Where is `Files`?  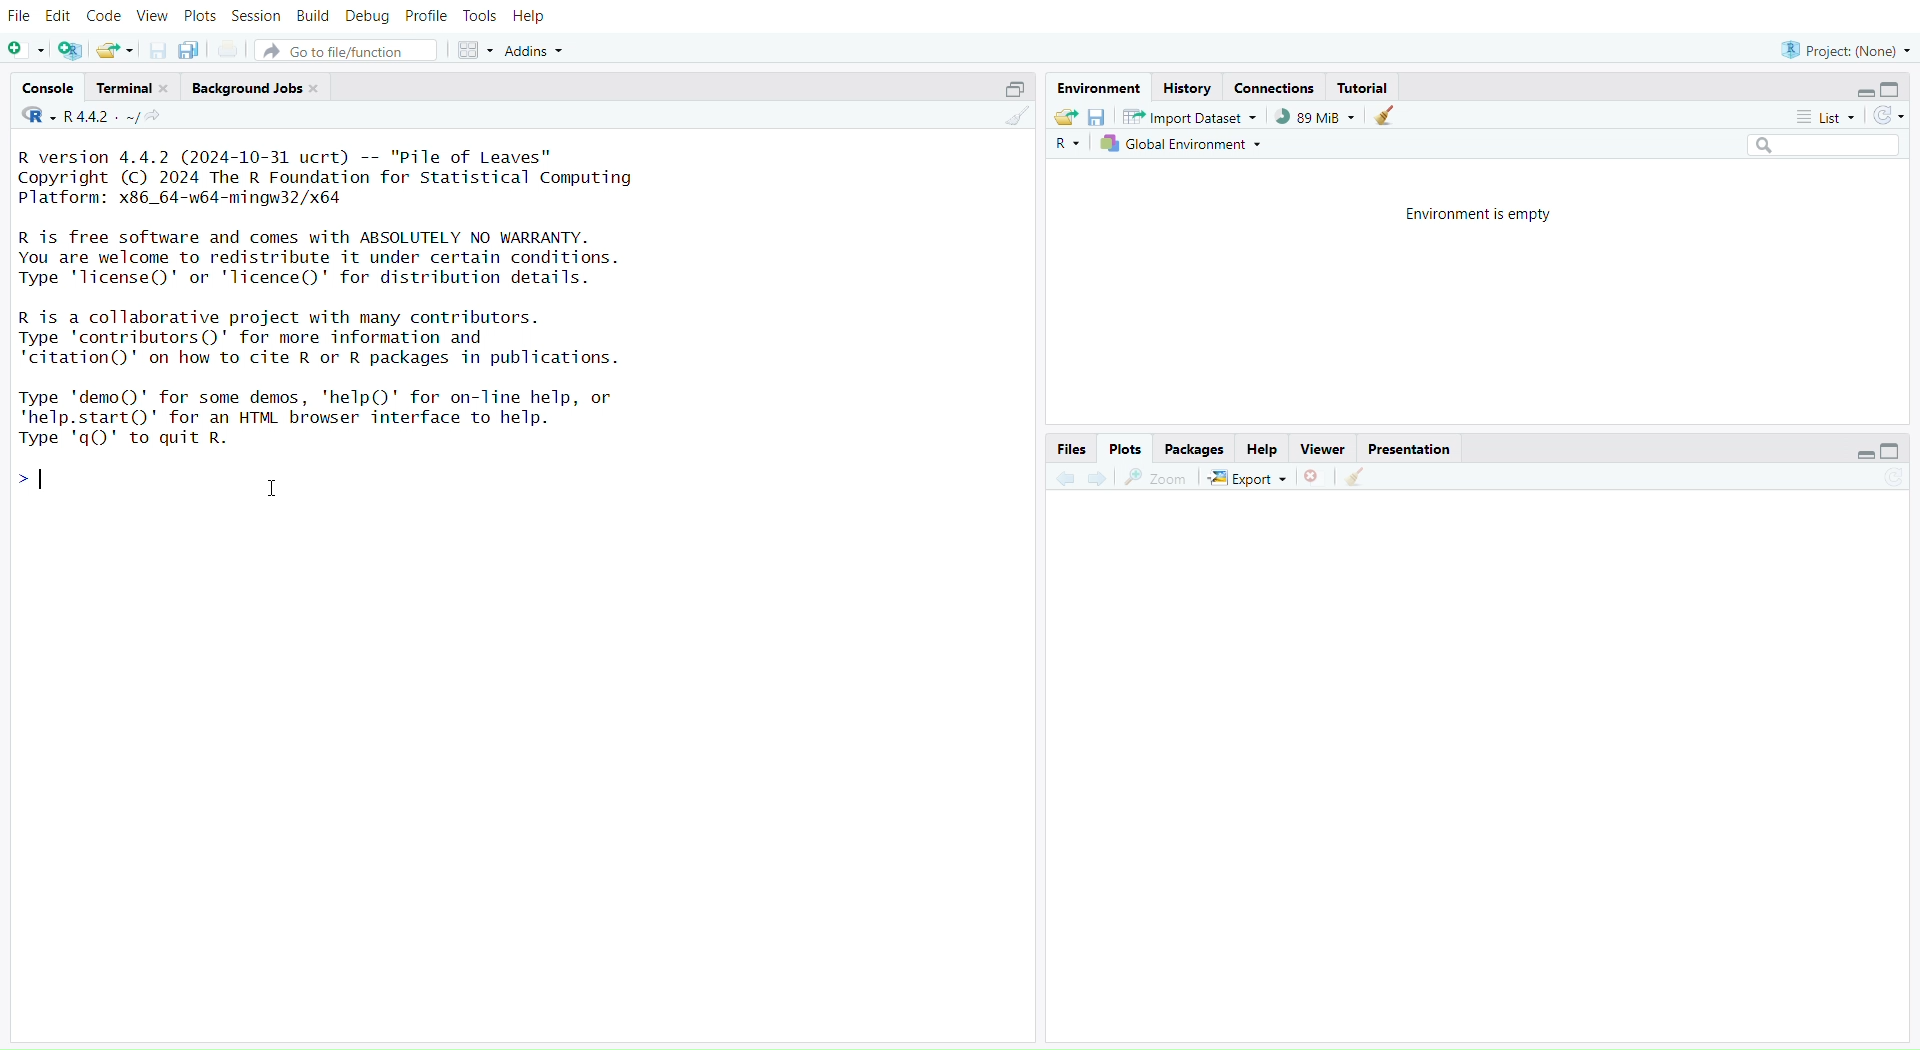
Files is located at coordinates (1071, 447).